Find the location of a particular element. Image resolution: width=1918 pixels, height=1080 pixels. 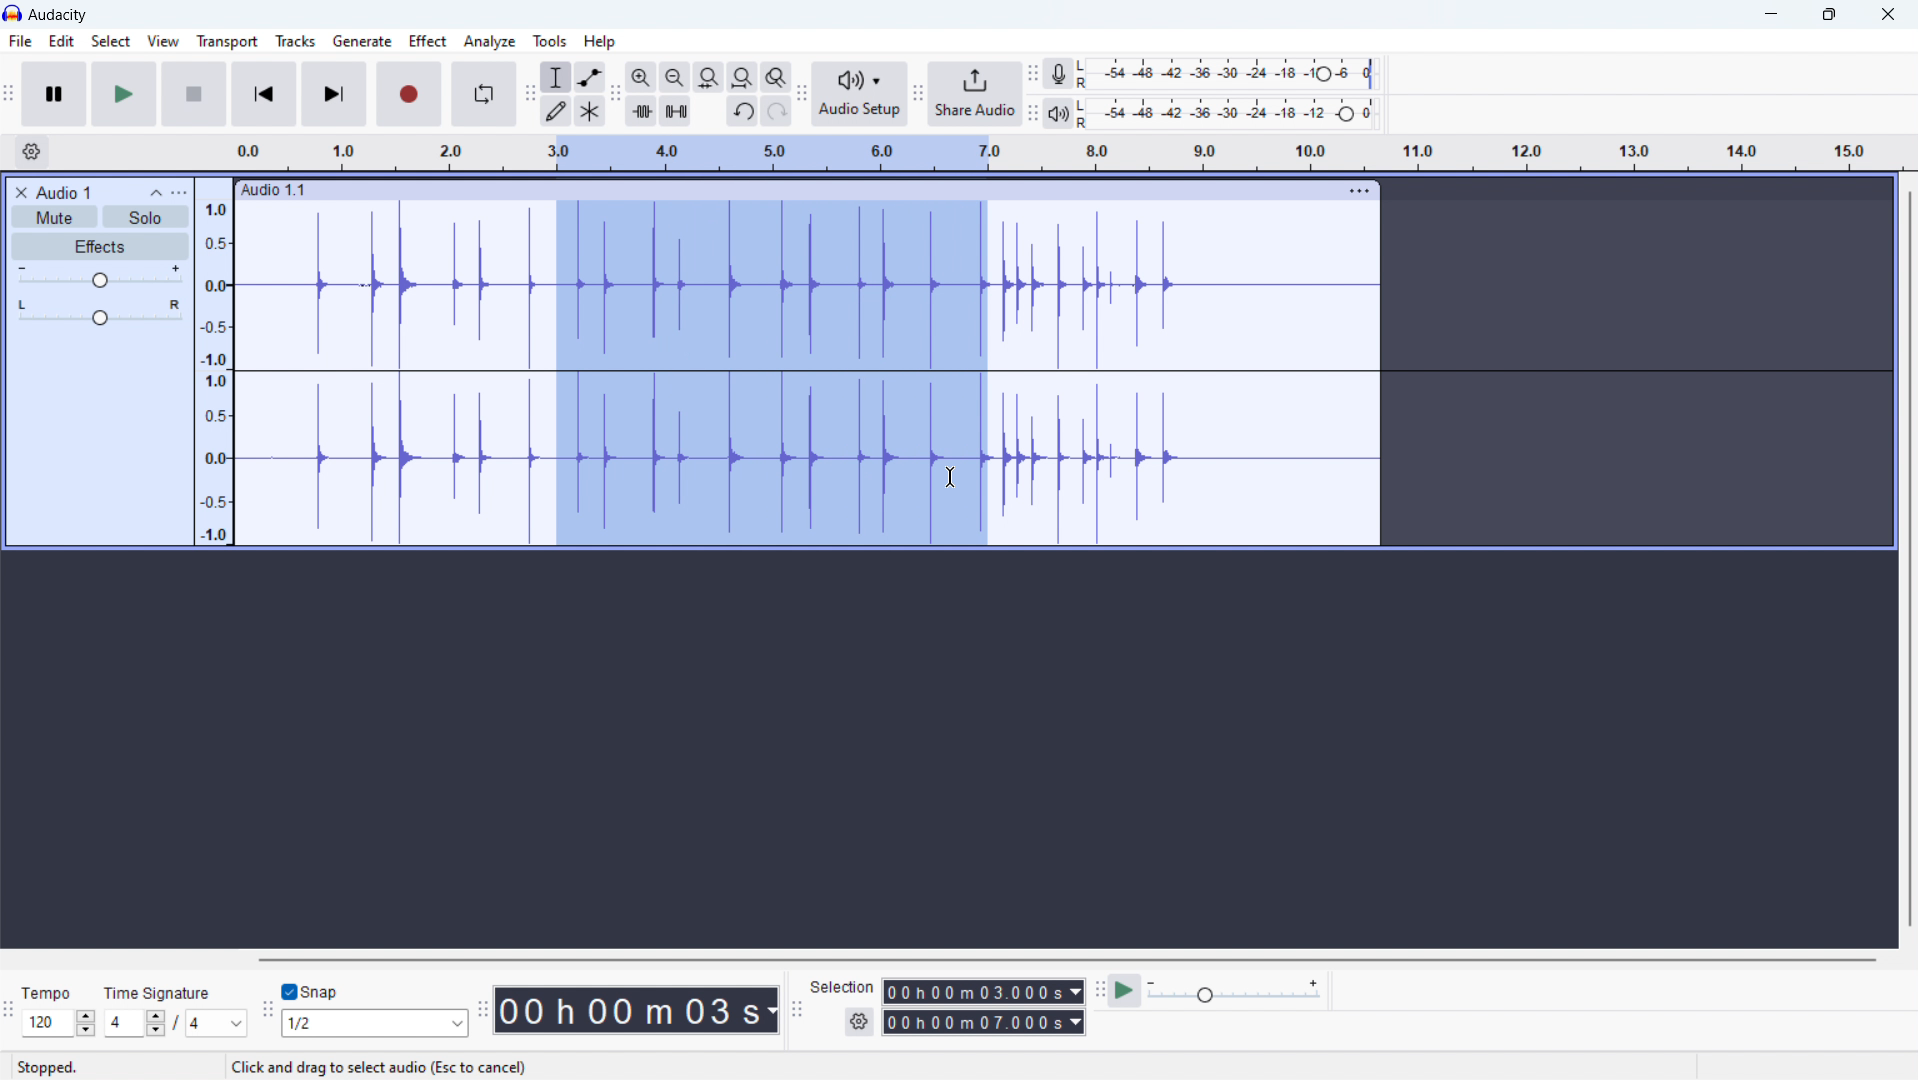

00h00m03. 000s (start time) is located at coordinates (983, 984).